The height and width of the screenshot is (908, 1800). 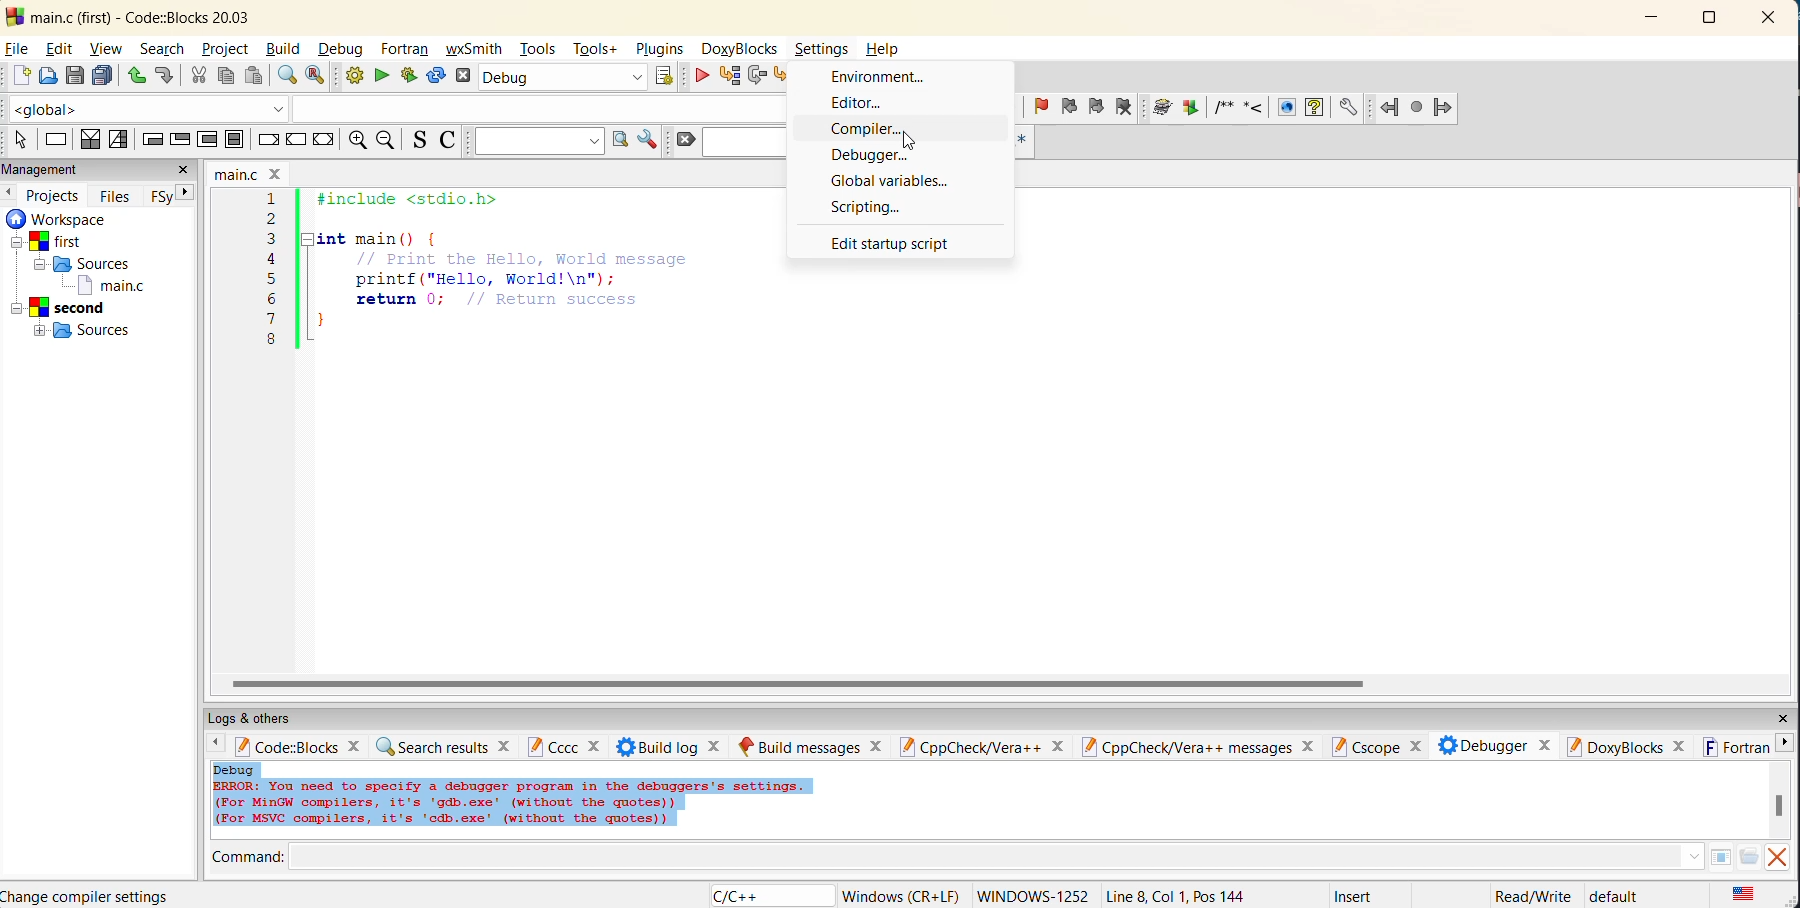 I want to click on 1 #include <stdio.h>2 3 int main() { 4 // Print the Hello, World message 5 printf{"Hello, World!\n"}; 6 return 0; // Return success 7 8 , so click(x=504, y=282).